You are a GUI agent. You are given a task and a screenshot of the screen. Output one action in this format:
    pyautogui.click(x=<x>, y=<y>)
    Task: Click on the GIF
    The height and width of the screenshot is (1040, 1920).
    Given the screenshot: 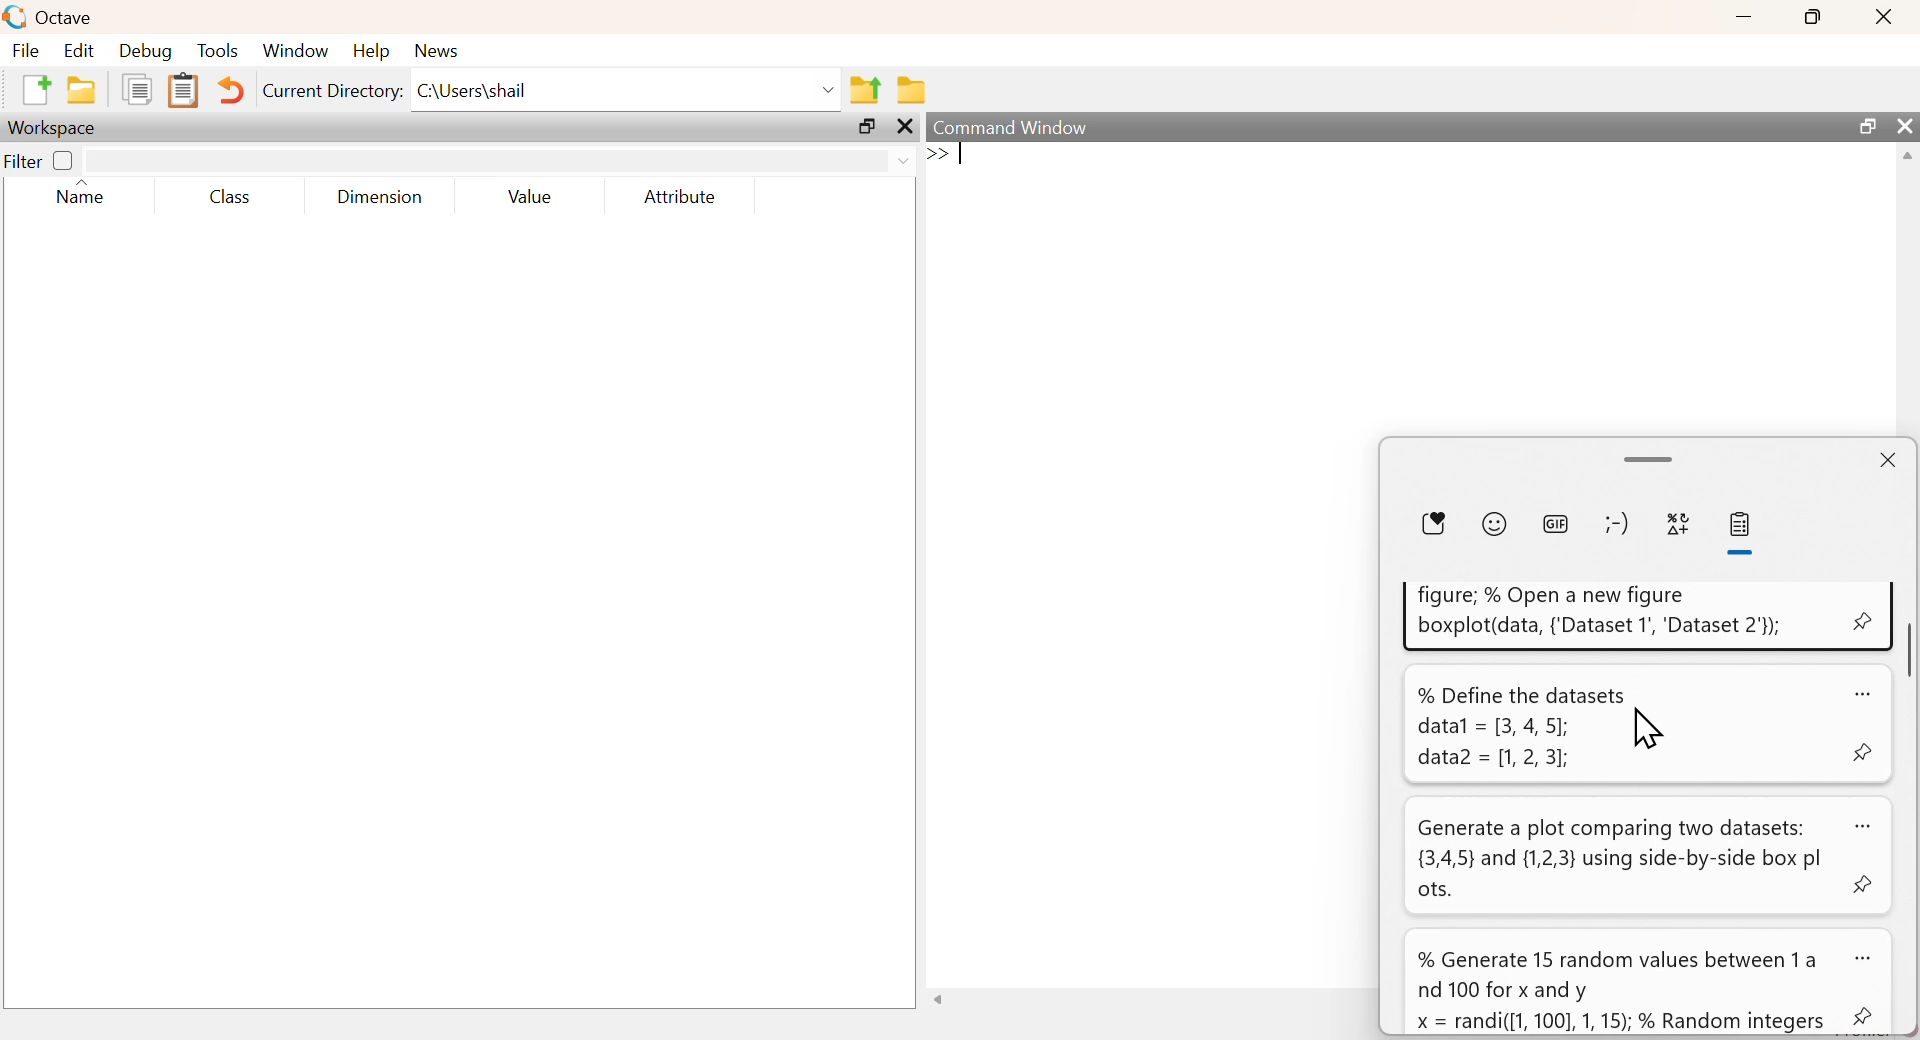 What is the action you would take?
    pyautogui.click(x=1553, y=522)
    